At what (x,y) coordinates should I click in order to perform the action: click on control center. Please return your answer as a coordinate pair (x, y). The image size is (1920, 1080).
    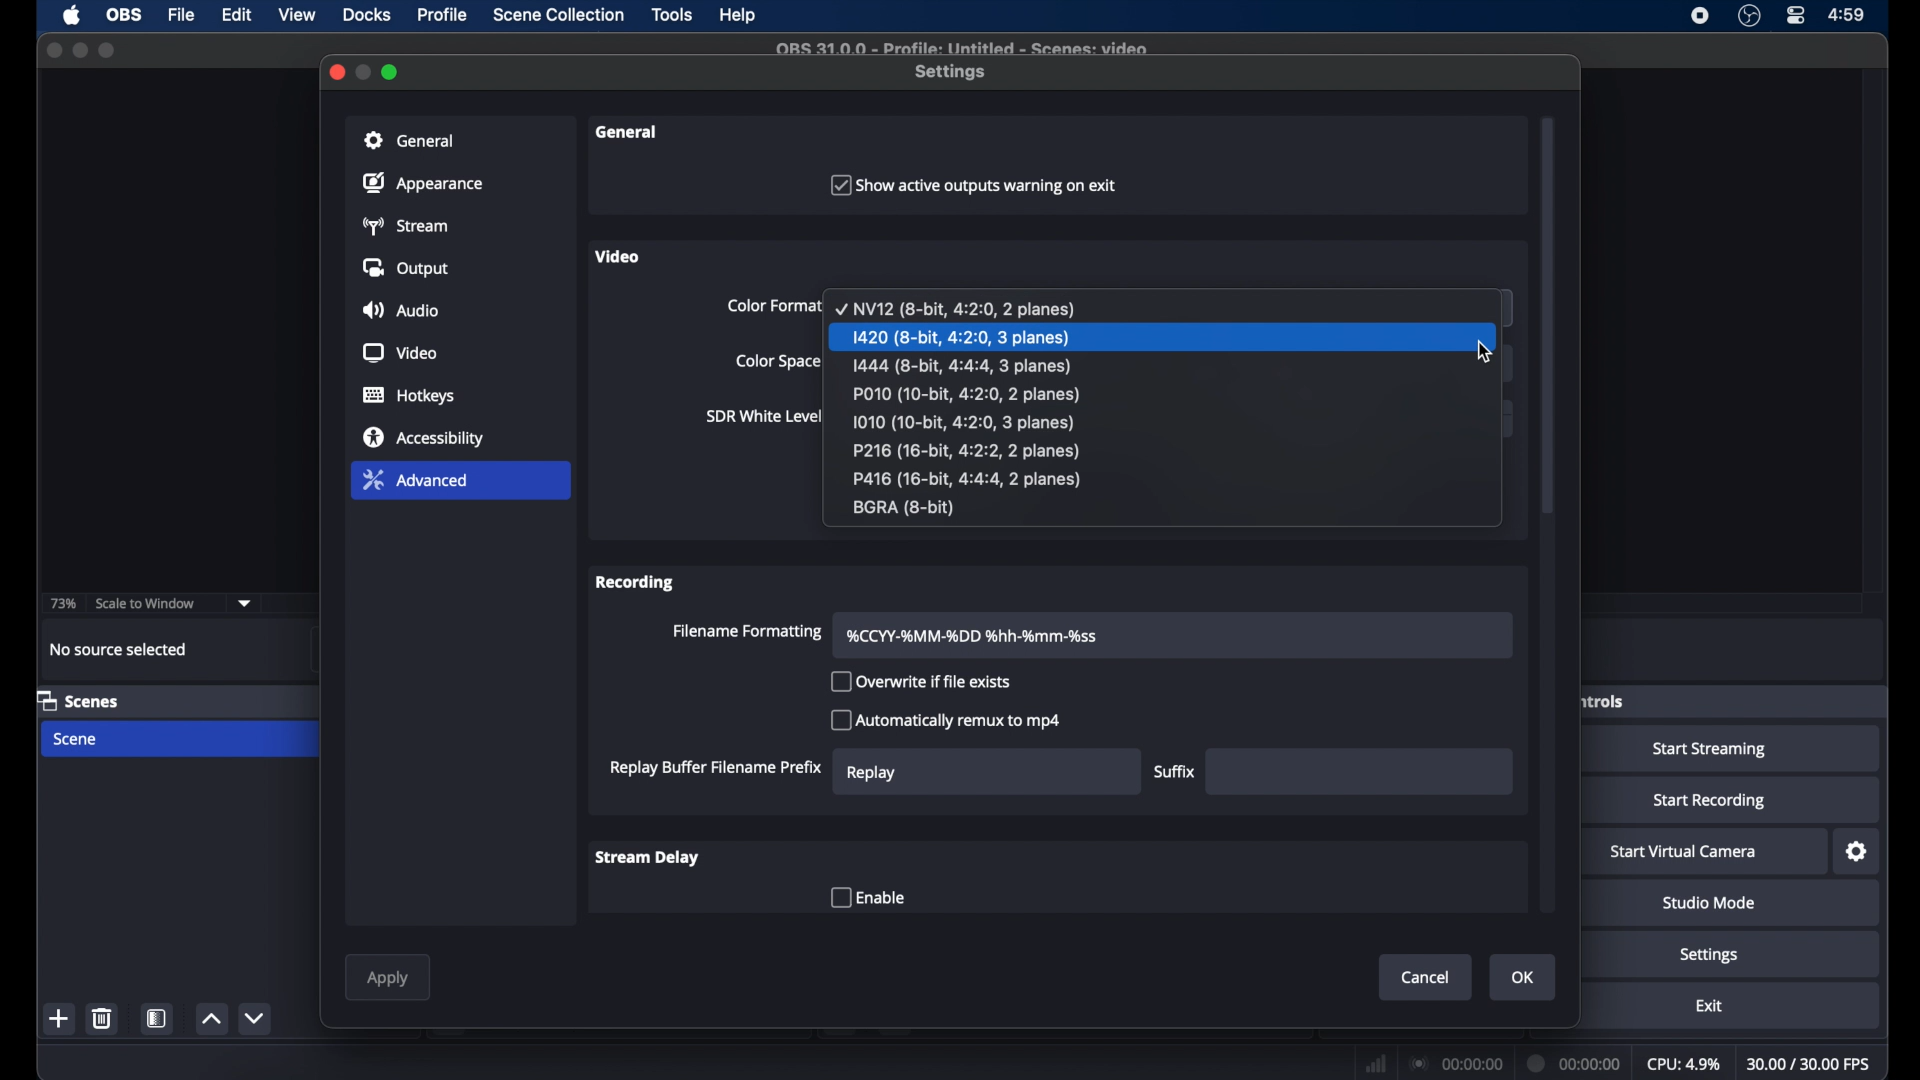
    Looking at the image, I should click on (1794, 15).